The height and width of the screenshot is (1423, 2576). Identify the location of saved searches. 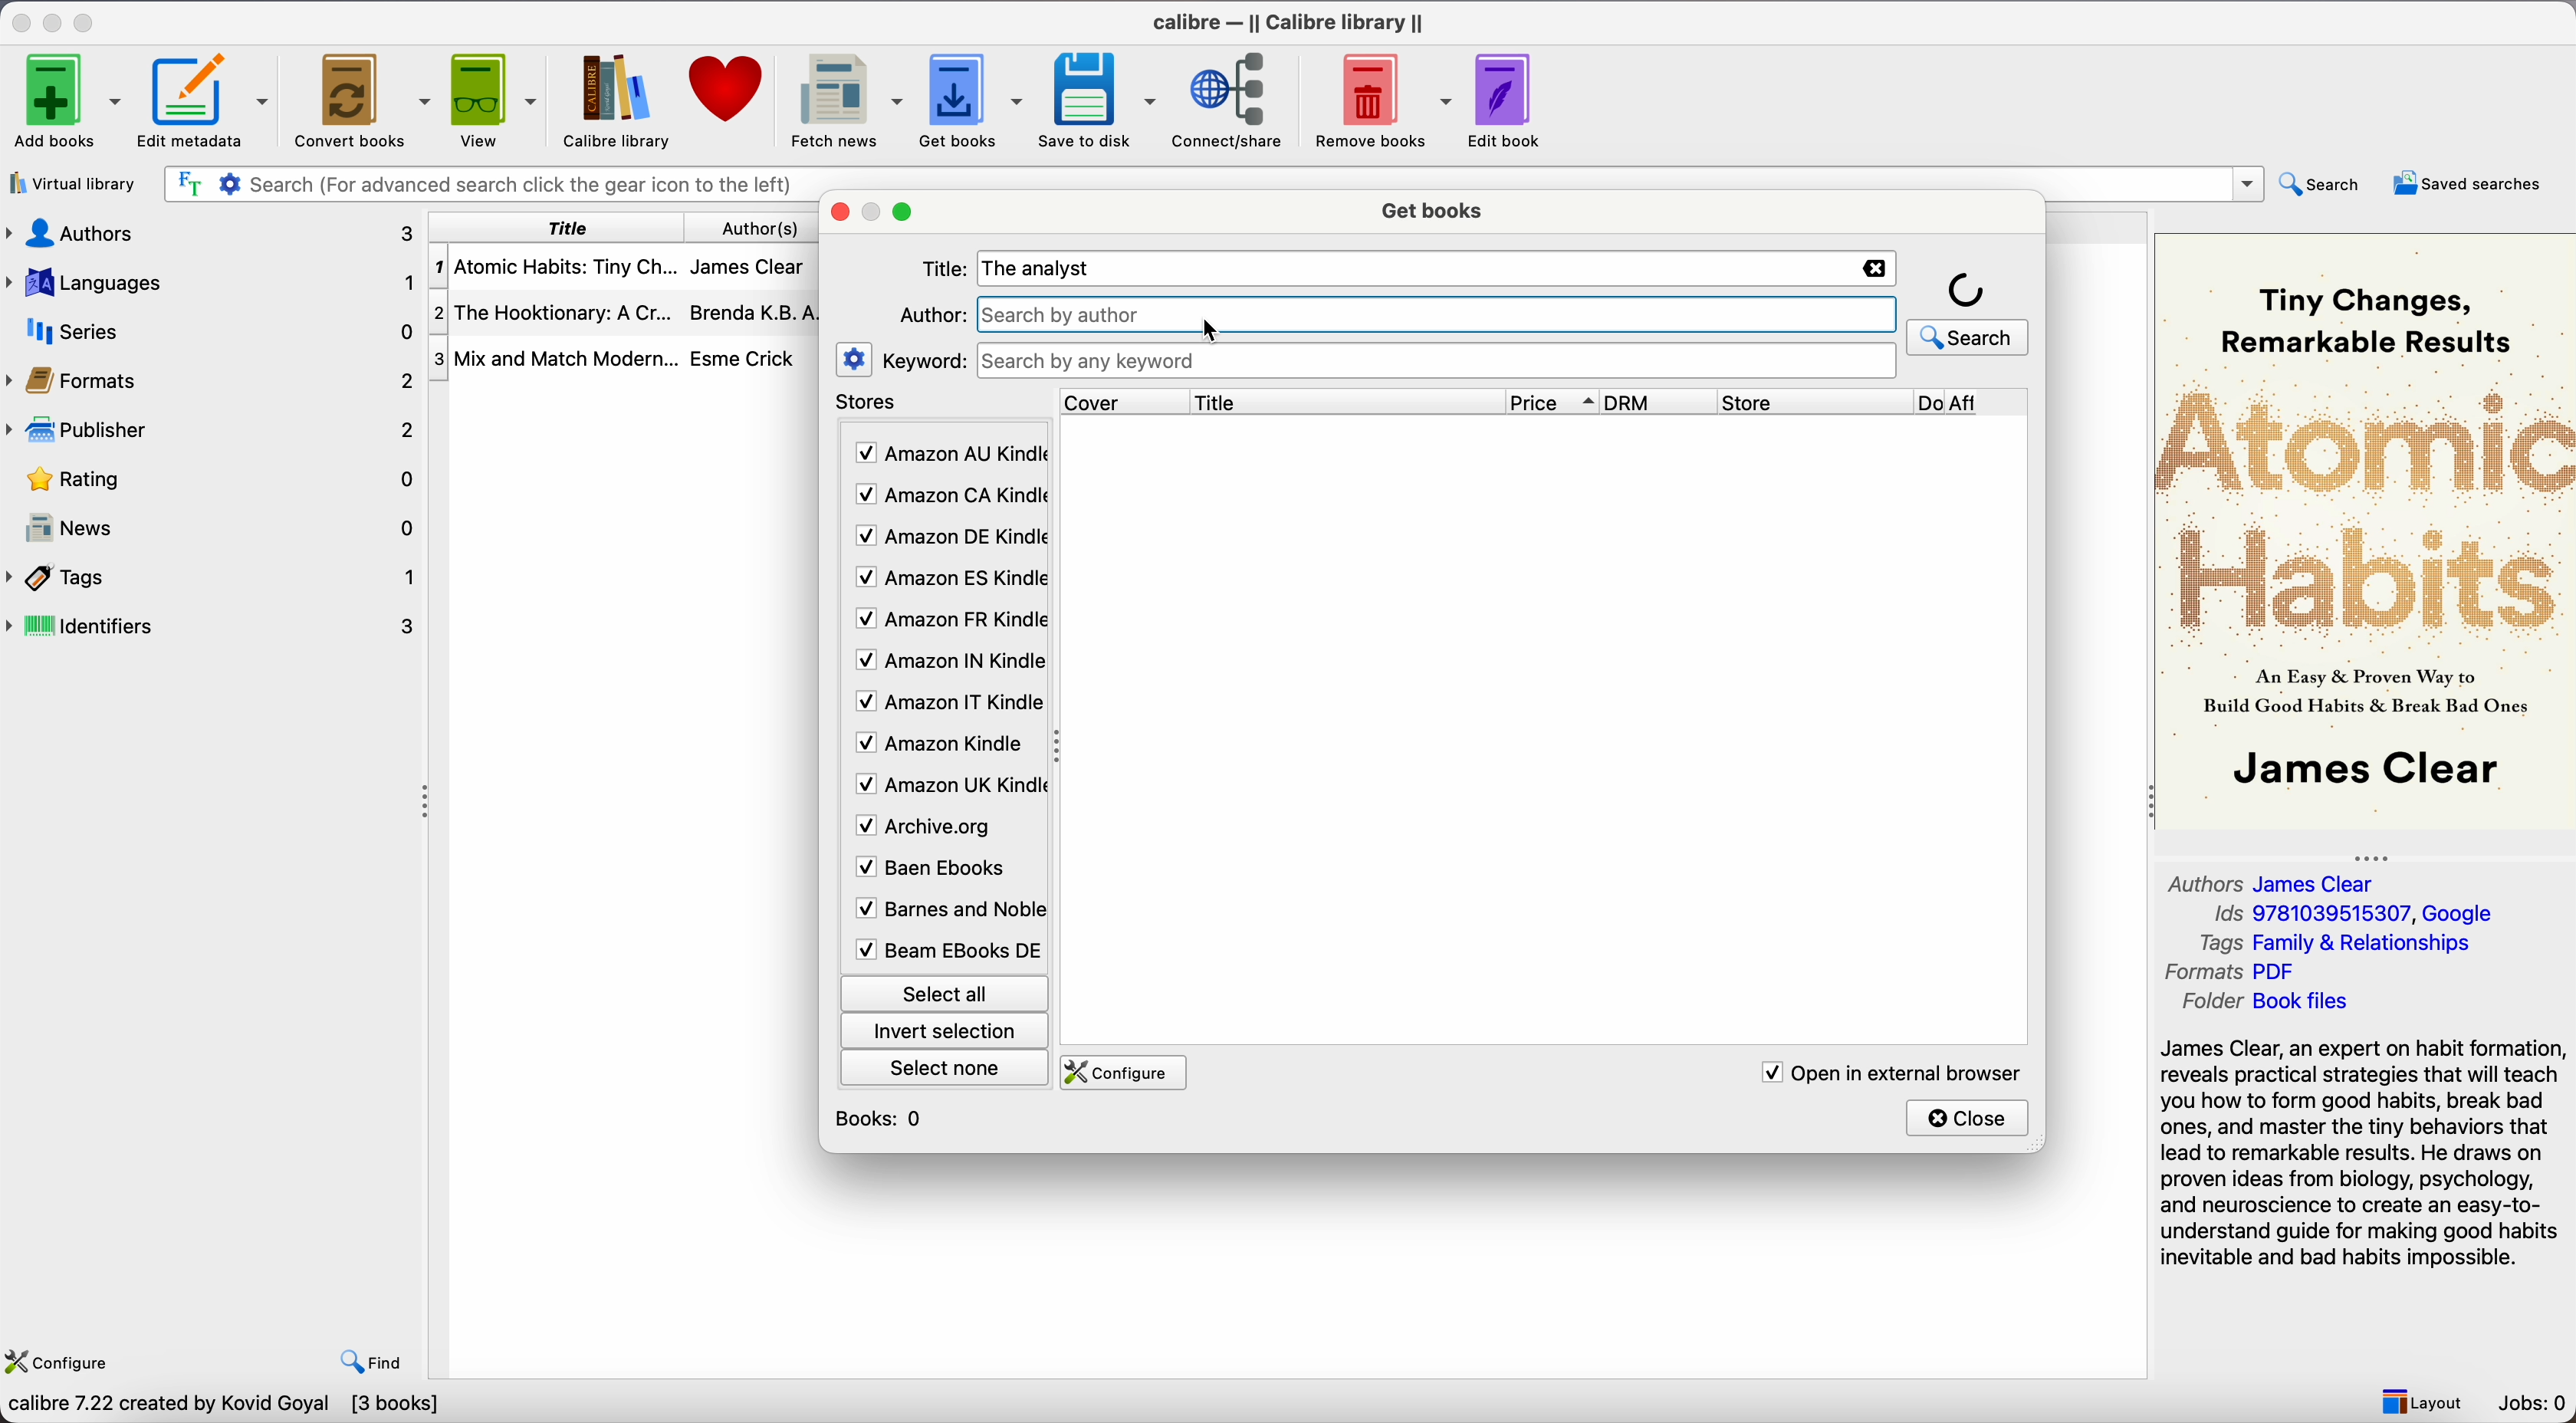
(2468, 181).